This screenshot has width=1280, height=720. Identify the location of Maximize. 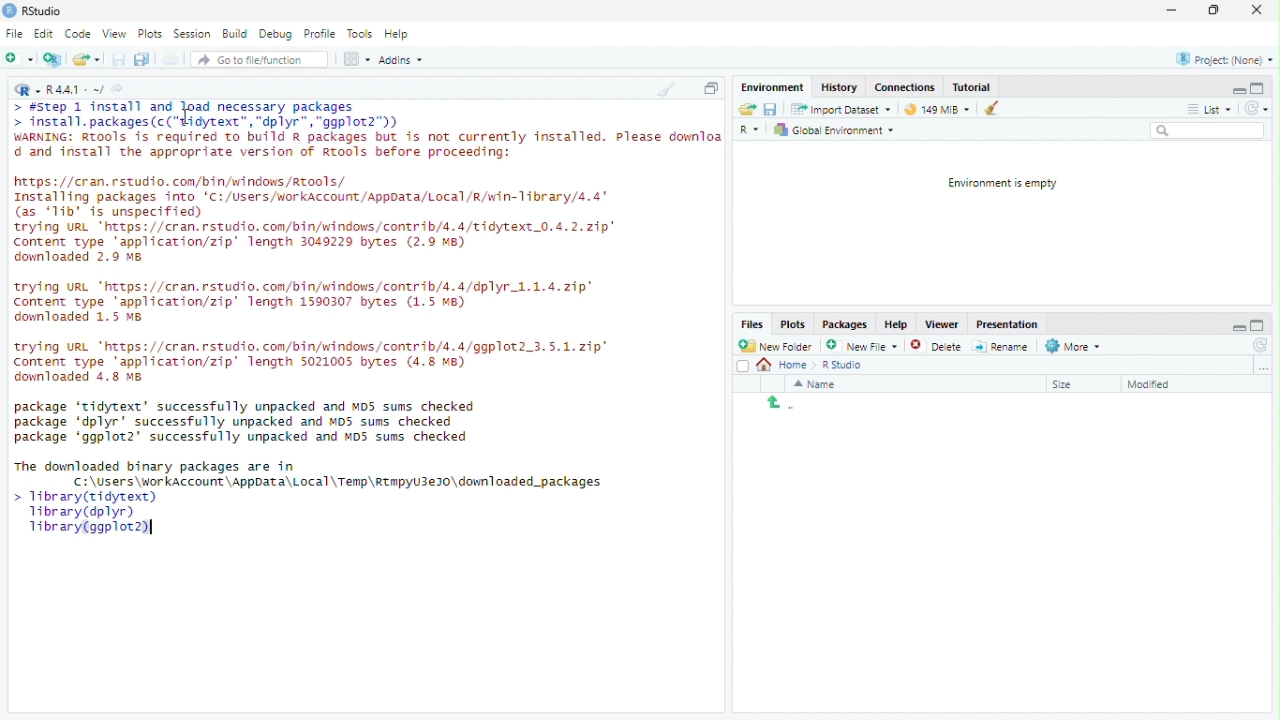
(1259, 325).